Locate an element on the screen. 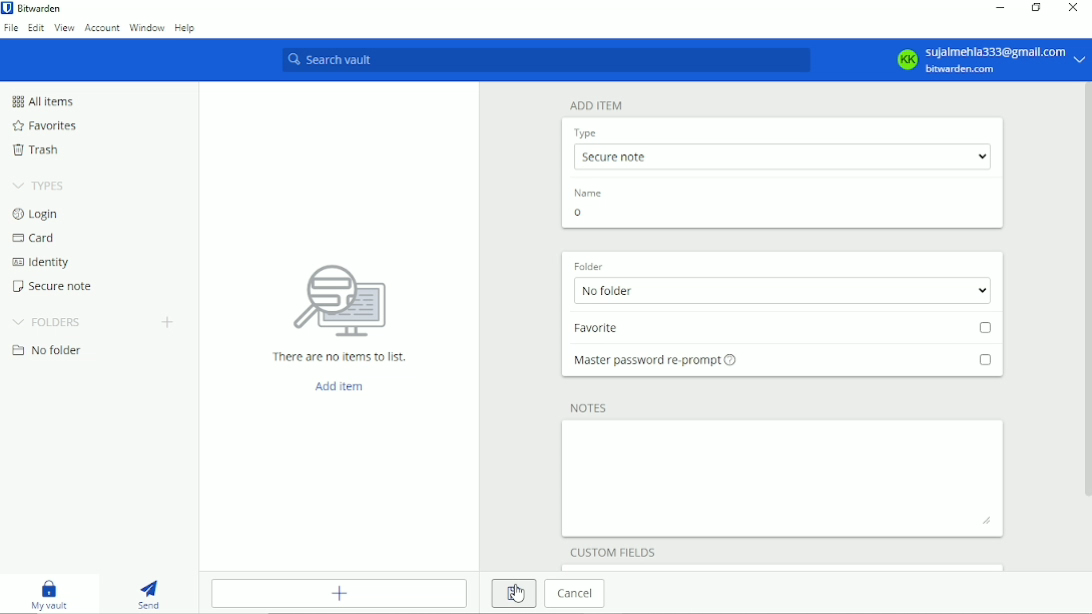 The width and height of the screenshot is (1092, 614). Close is located at coordinates (1074, 7).